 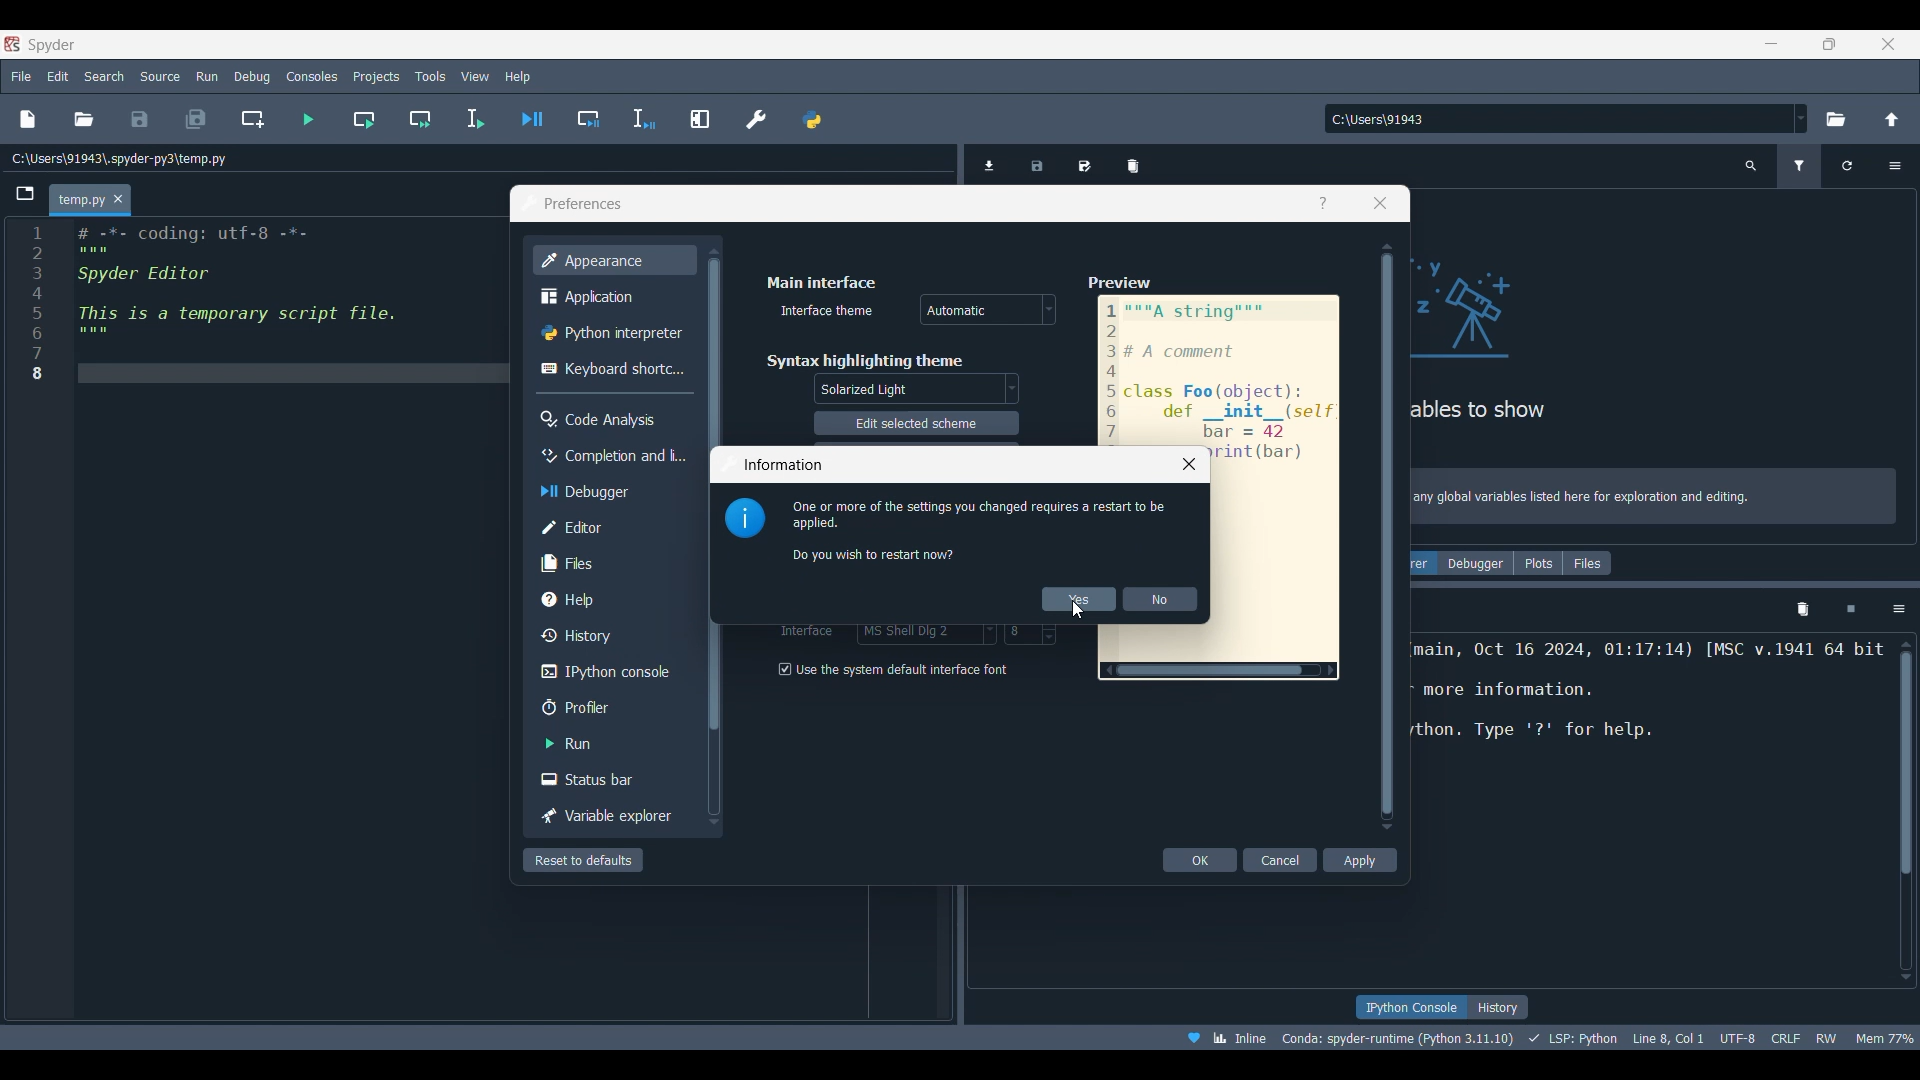 What do you see at coordinates (22, 77) in the screenshot?
I see `File menu` at bounding box center [22, 77].